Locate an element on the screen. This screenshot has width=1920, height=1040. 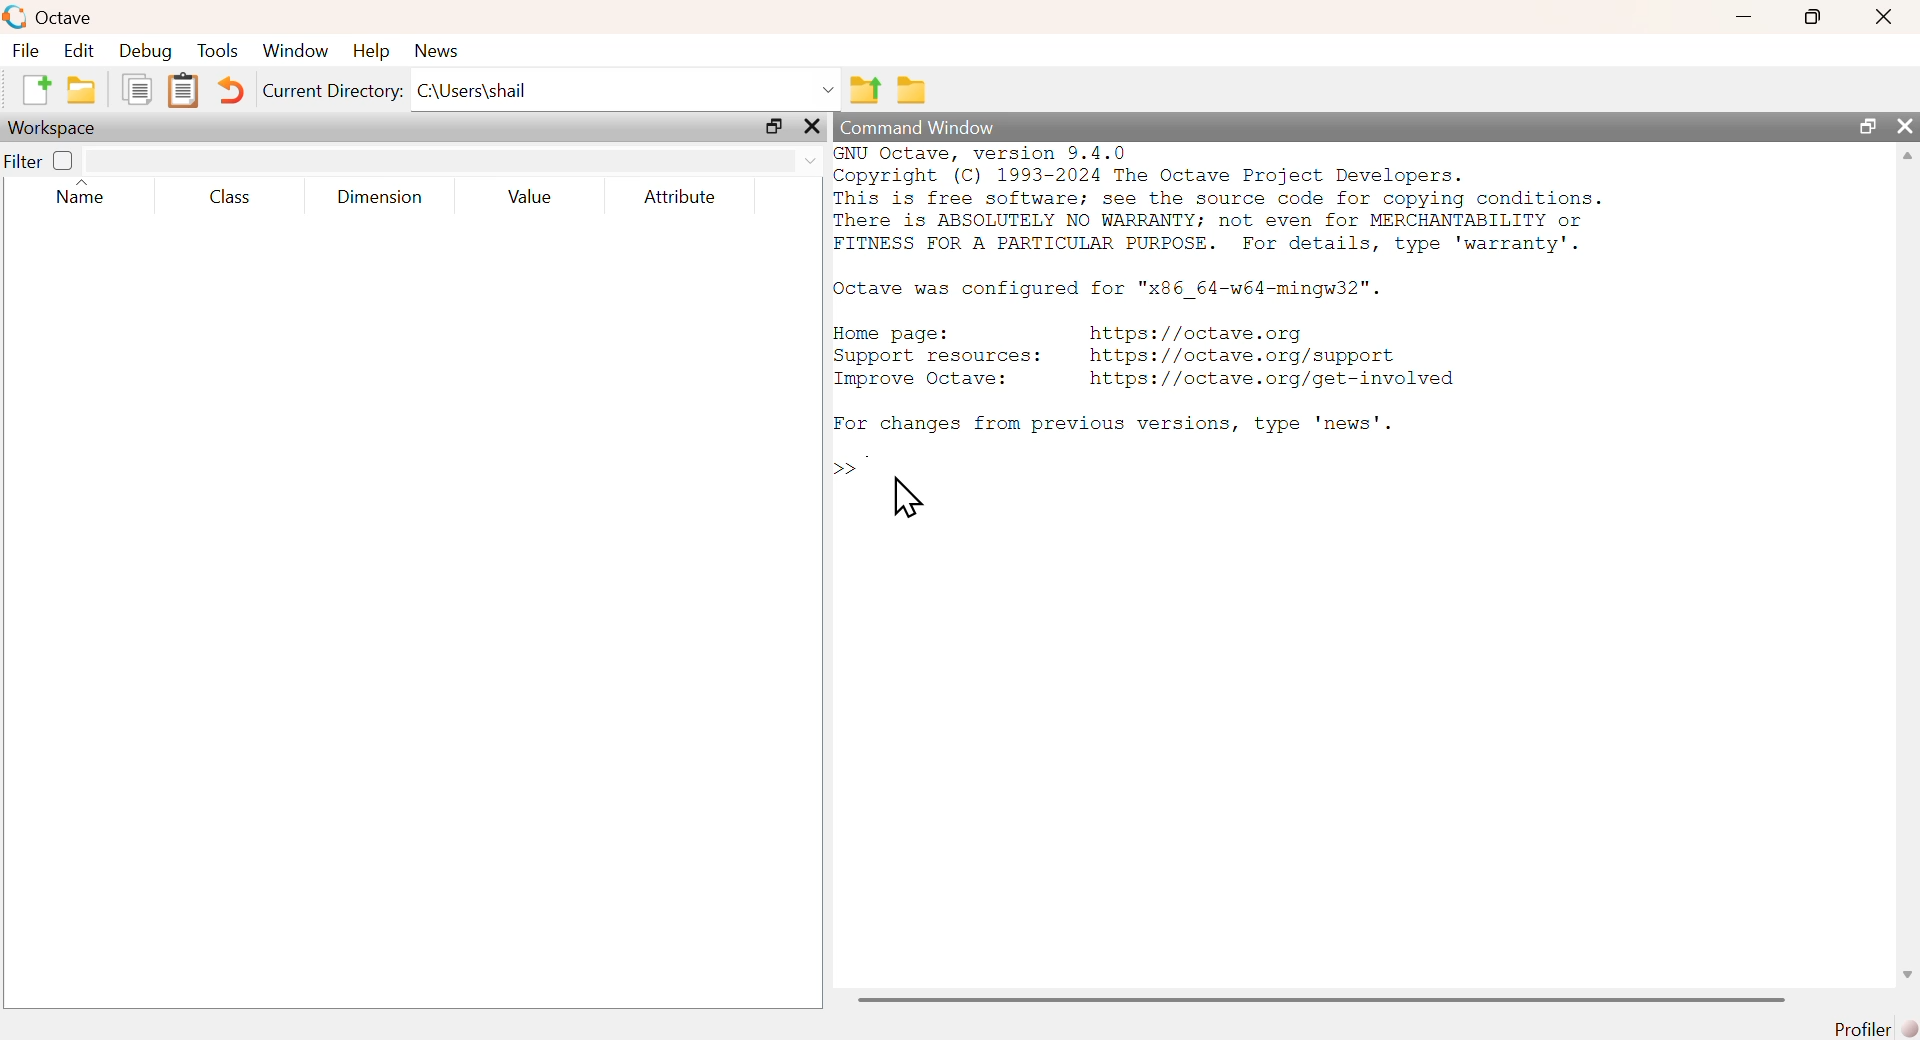
new script is located at coordinates (35, 88).